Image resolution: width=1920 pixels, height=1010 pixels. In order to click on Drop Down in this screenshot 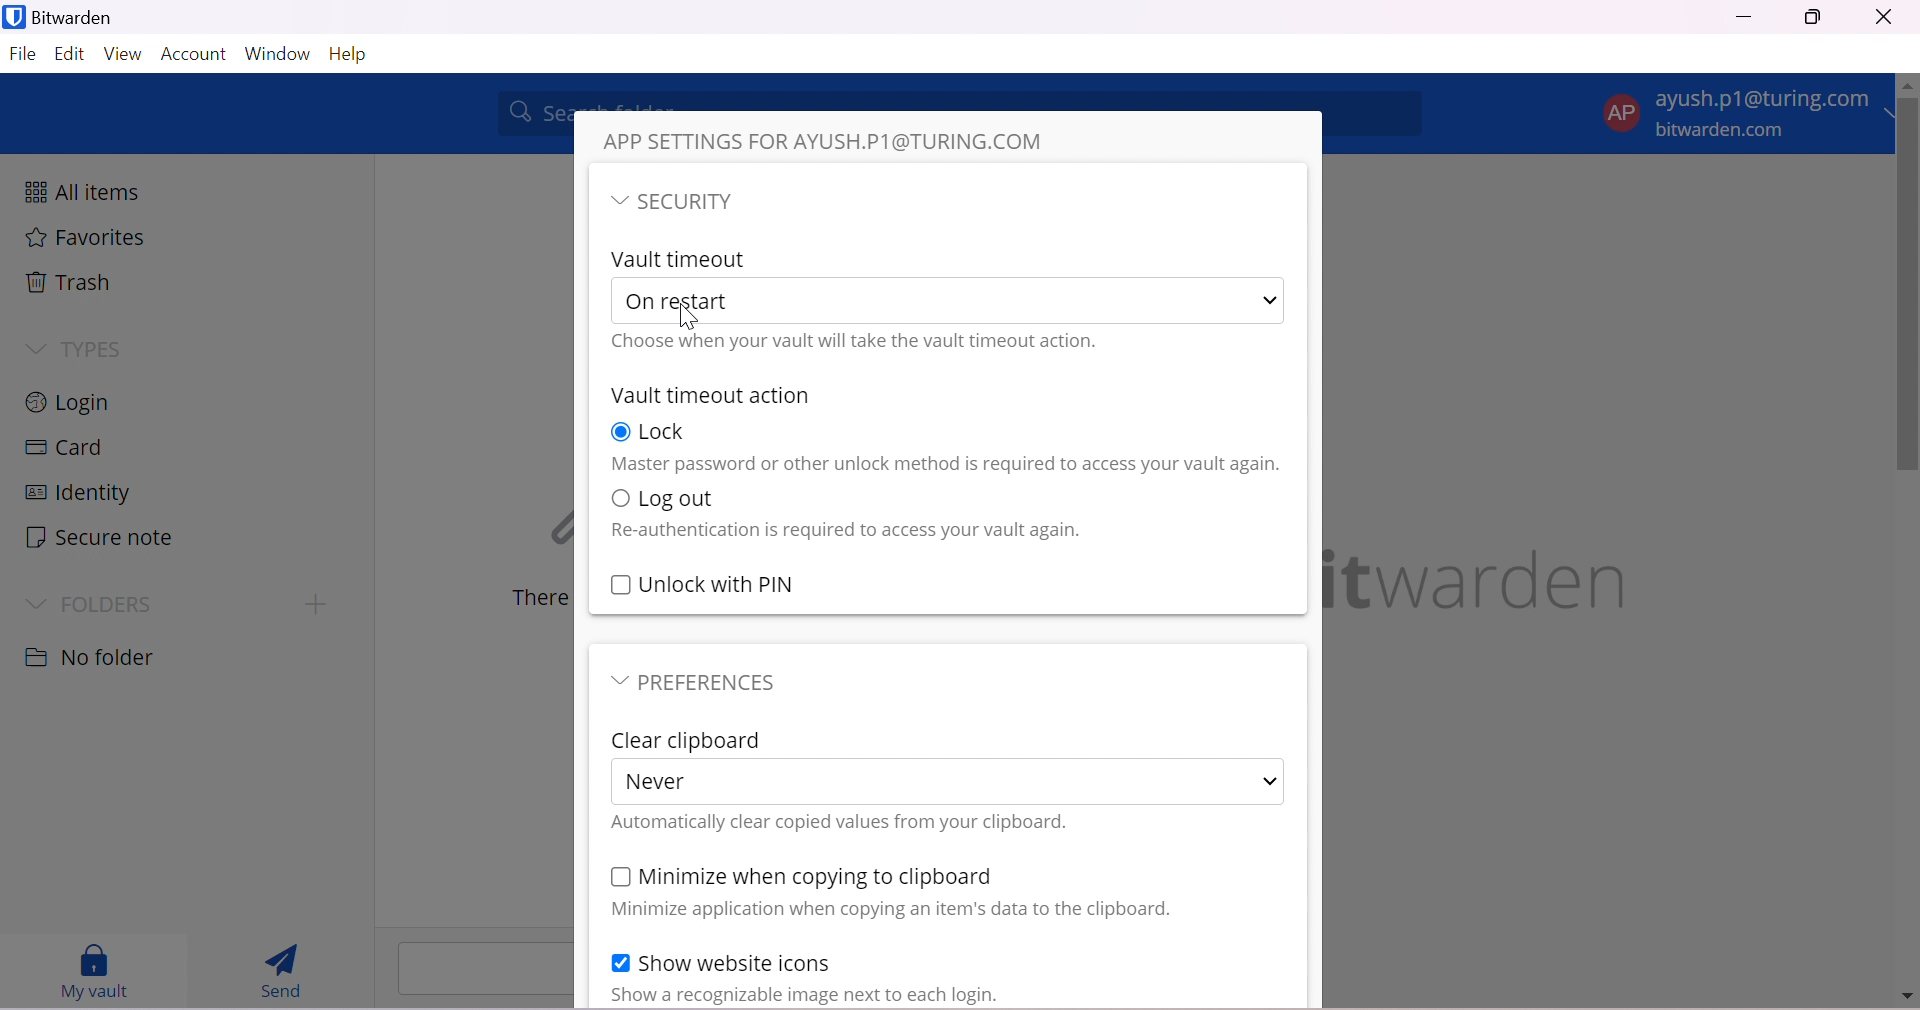, I will do `click(1273, 780)`.